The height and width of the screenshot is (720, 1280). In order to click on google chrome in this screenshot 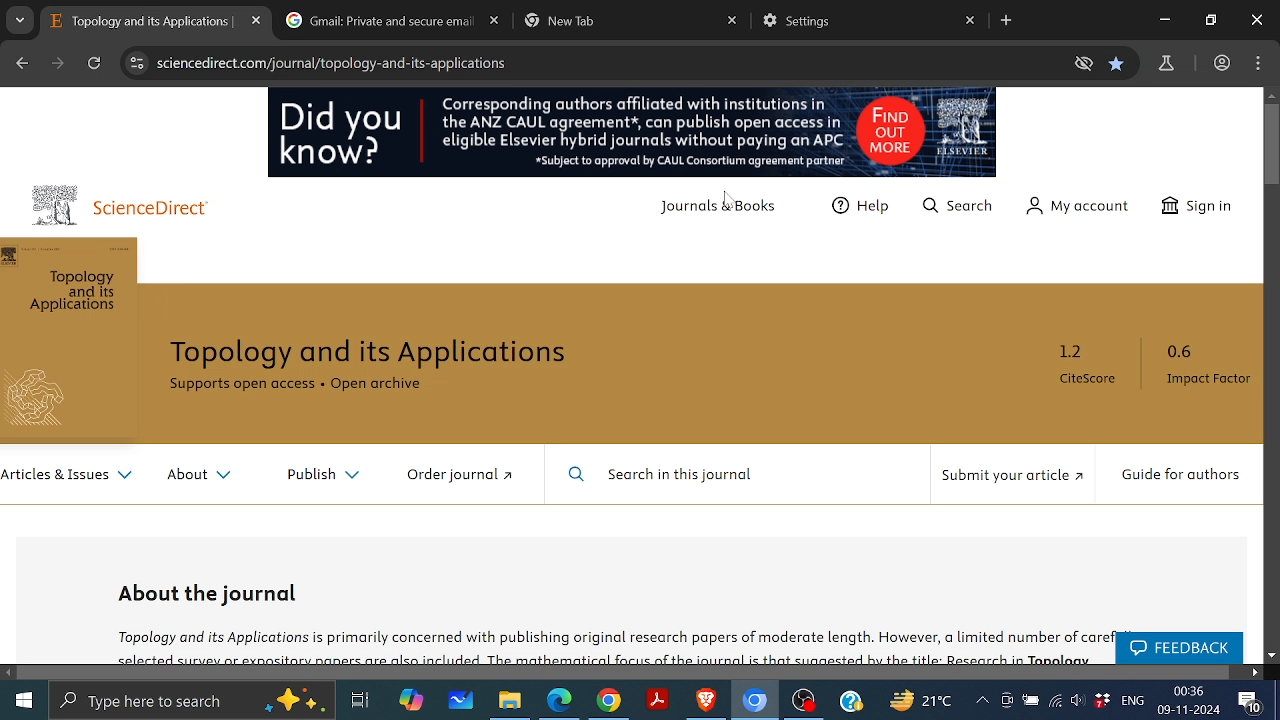, I will do `click(609, 702)`.